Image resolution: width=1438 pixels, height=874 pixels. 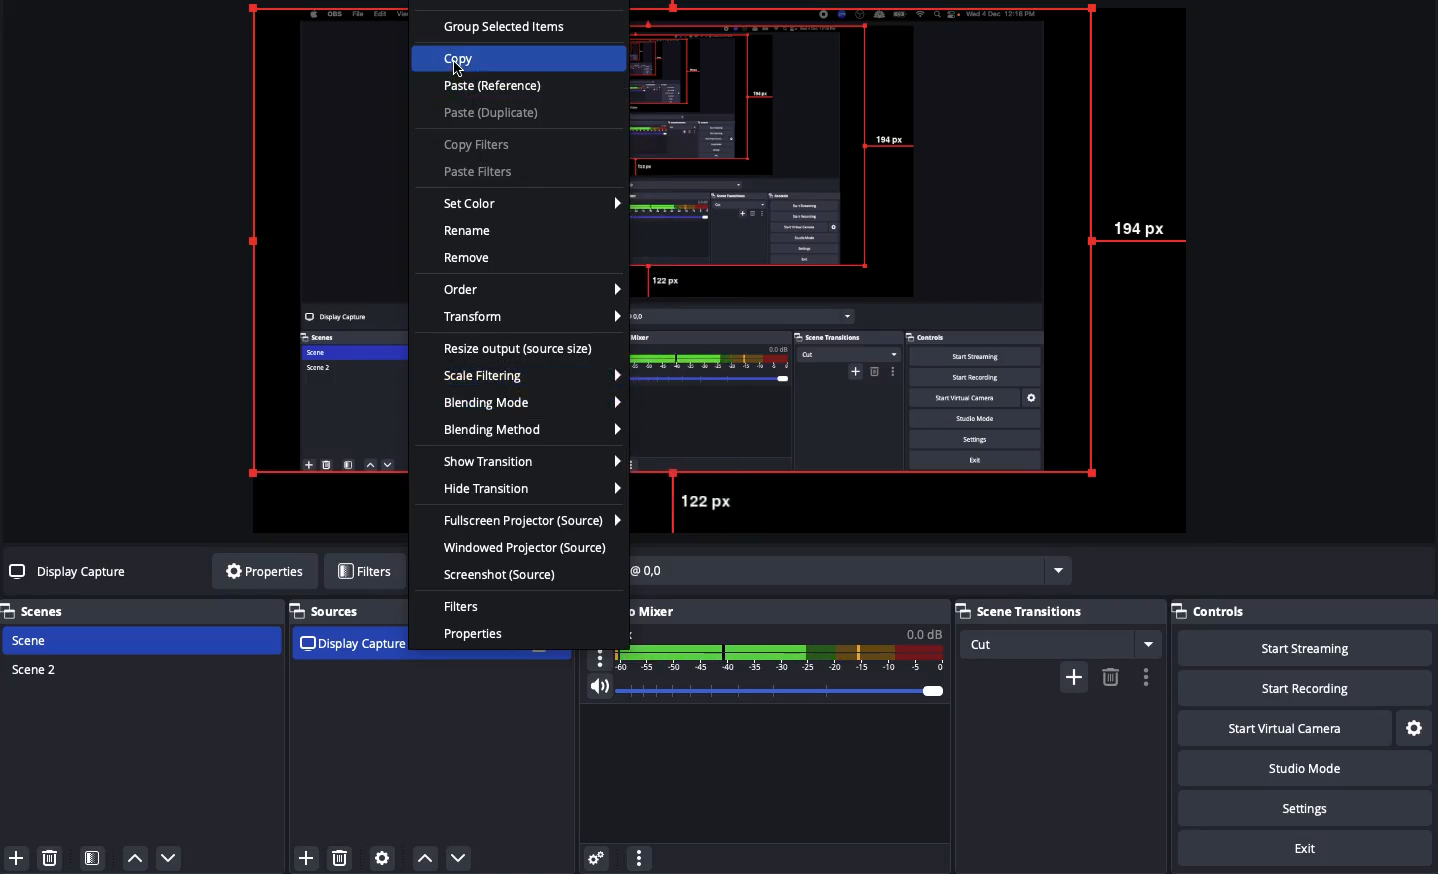 I want to click on Screenshot, so click(x=504, y=574).